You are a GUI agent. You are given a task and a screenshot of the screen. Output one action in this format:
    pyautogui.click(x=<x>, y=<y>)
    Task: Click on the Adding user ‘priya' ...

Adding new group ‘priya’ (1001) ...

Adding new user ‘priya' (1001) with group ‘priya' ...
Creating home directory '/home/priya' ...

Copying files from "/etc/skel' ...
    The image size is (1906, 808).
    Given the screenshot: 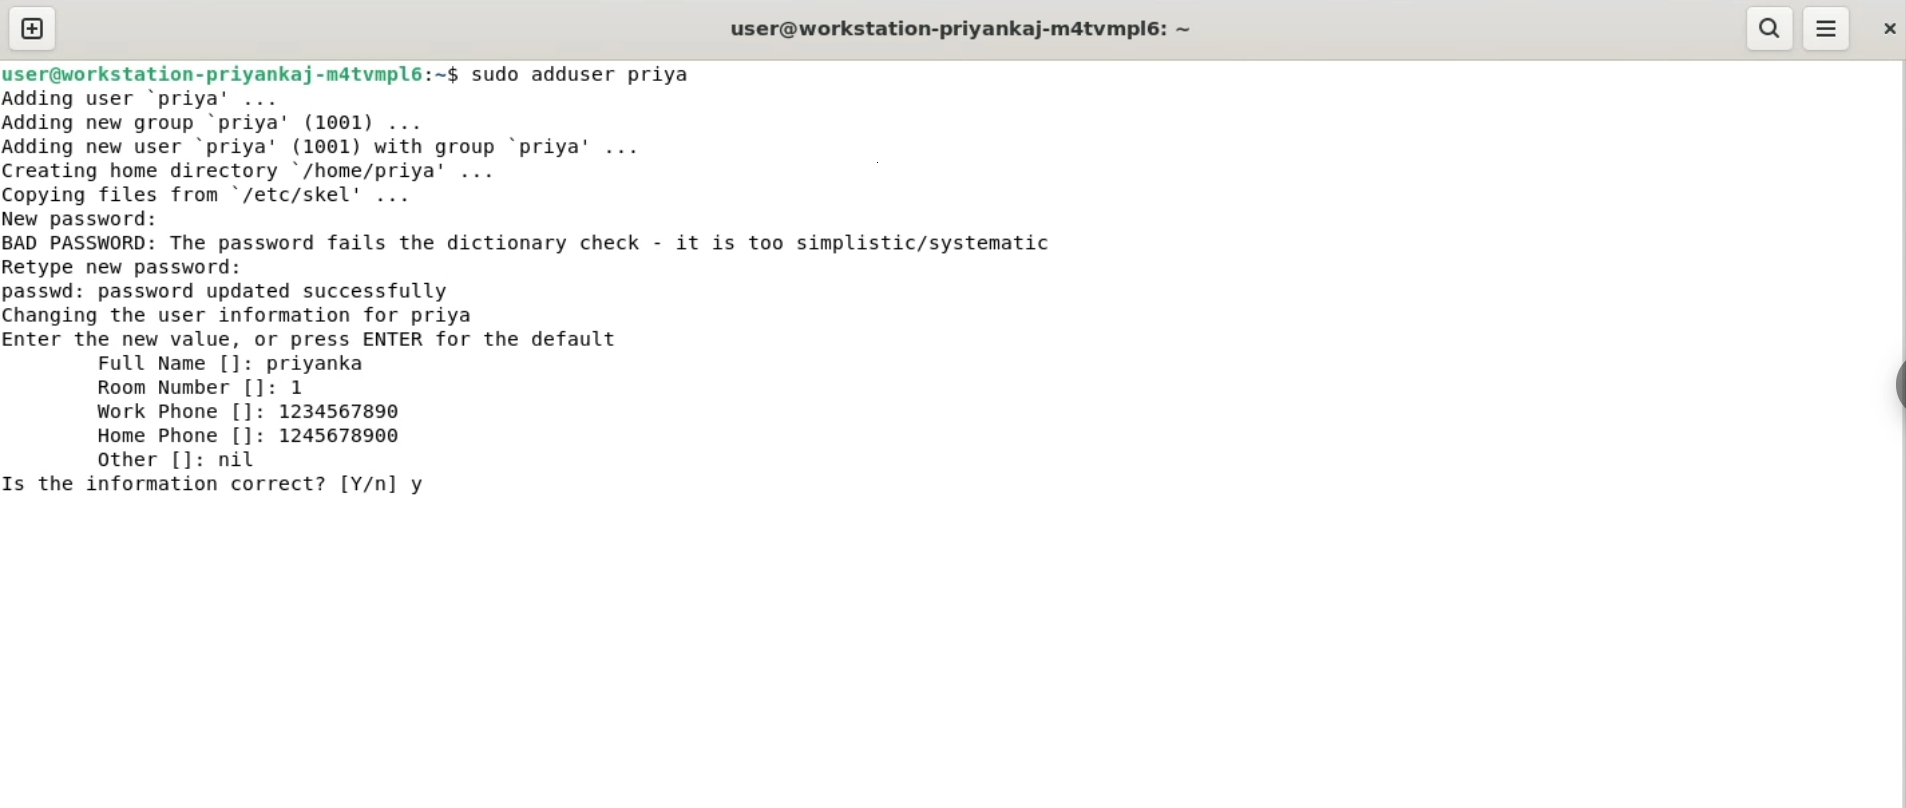 What is the action you would take?
    pyautogui.click(x=333, y=147)
    